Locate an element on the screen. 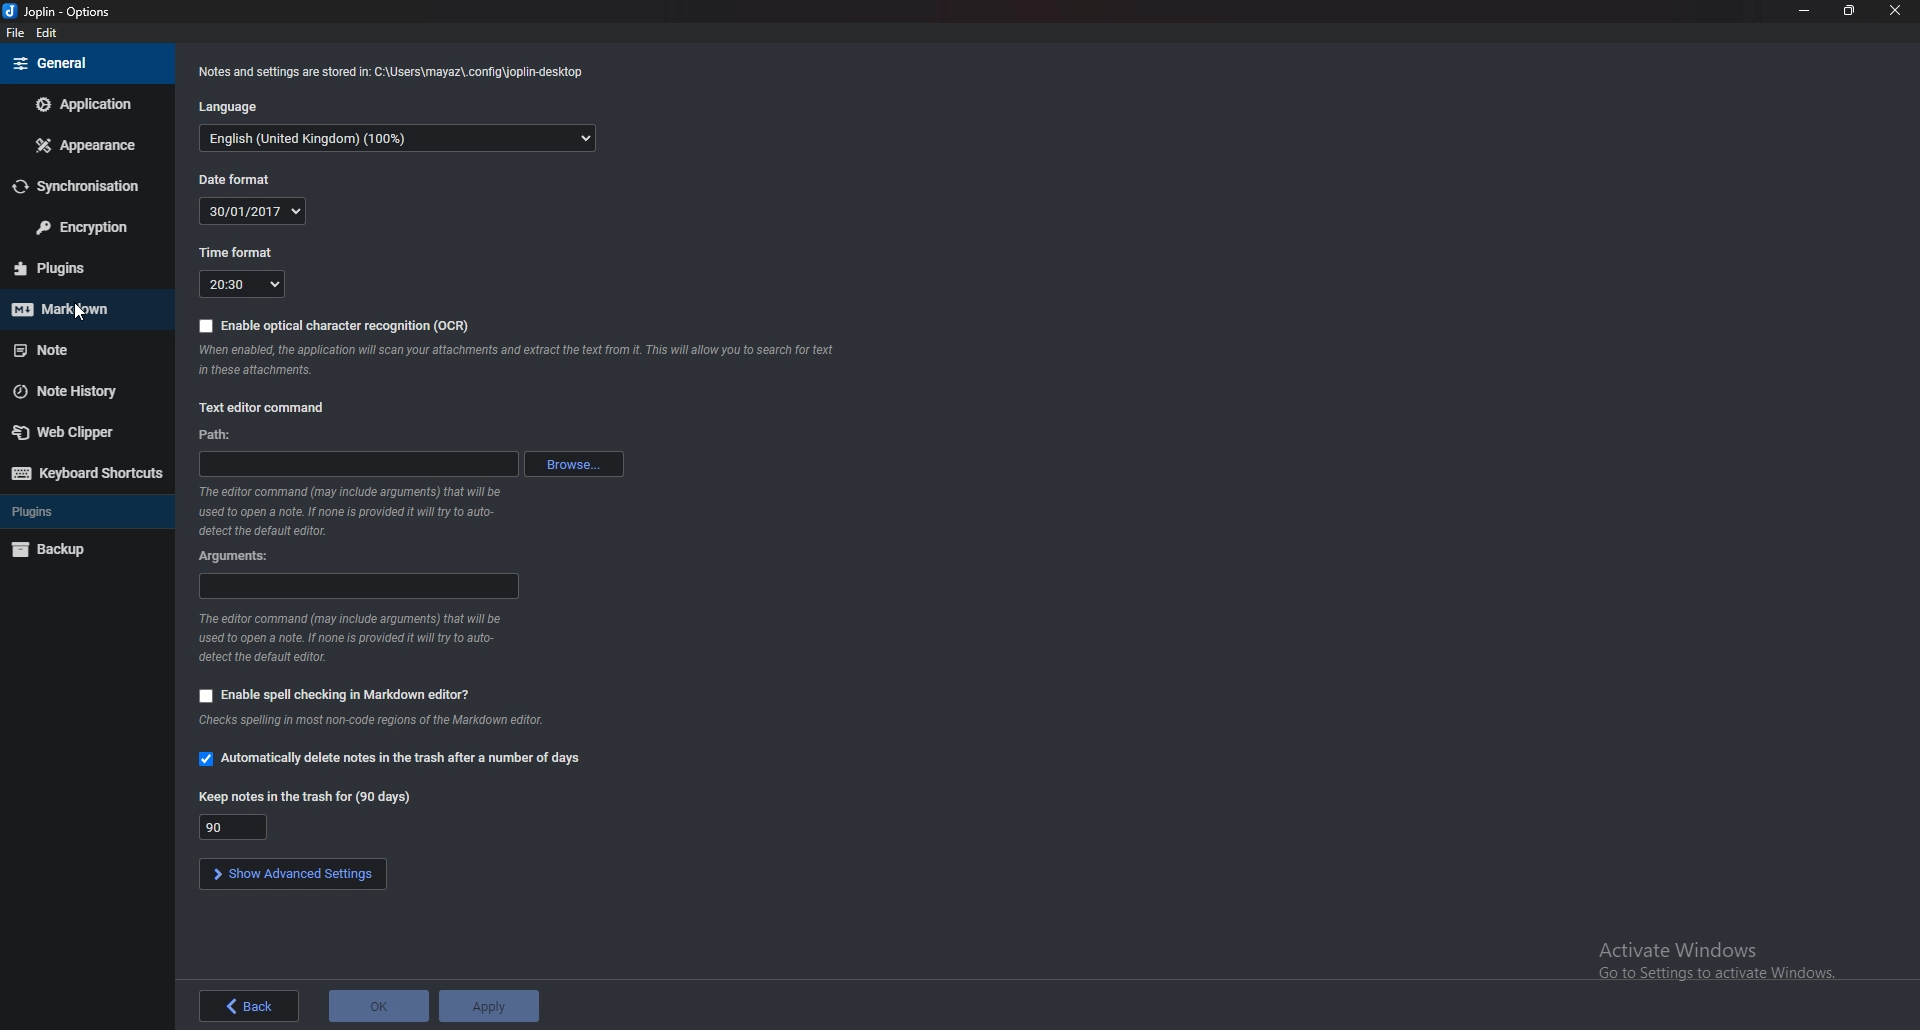  Language is located at coordinates (398, 138).